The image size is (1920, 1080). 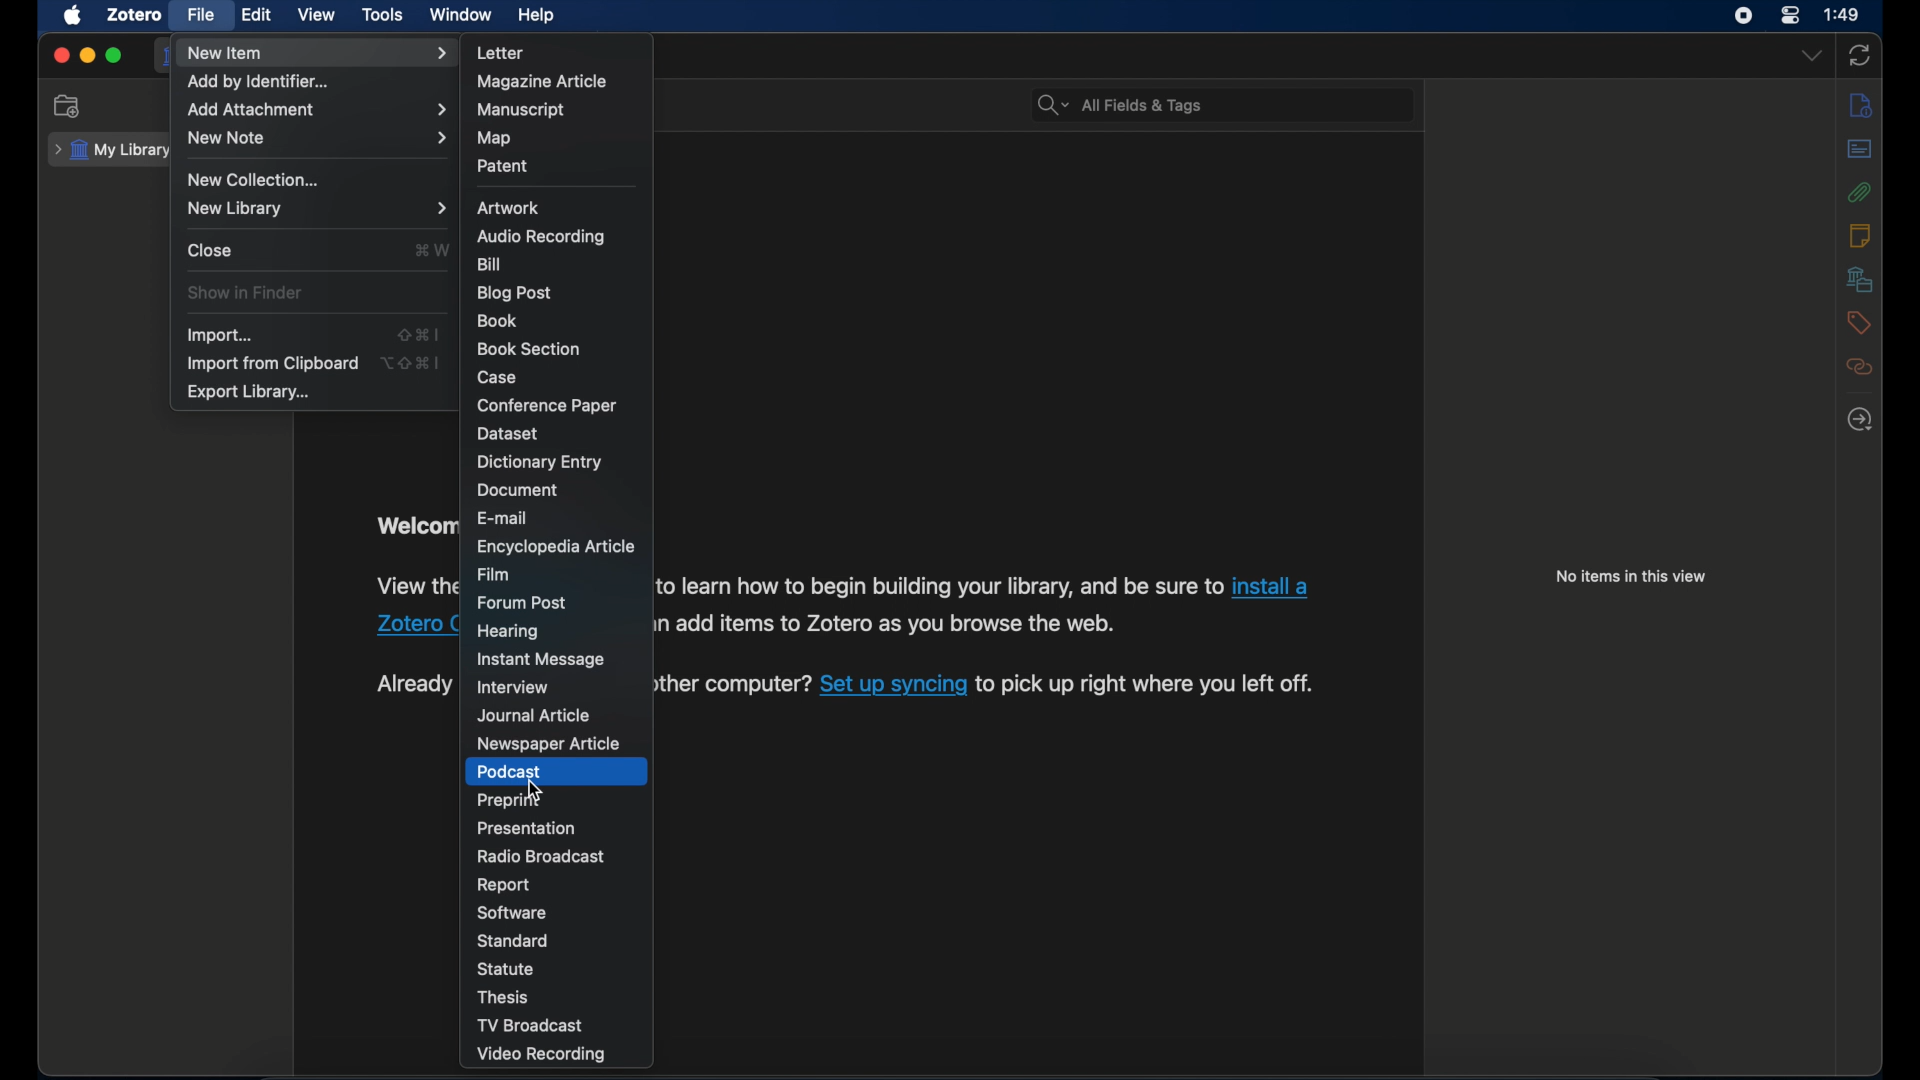 What do you see at coordinates (1860, 279) in the screenshot?
I see `libraries` at bounding box center [1860, 279].